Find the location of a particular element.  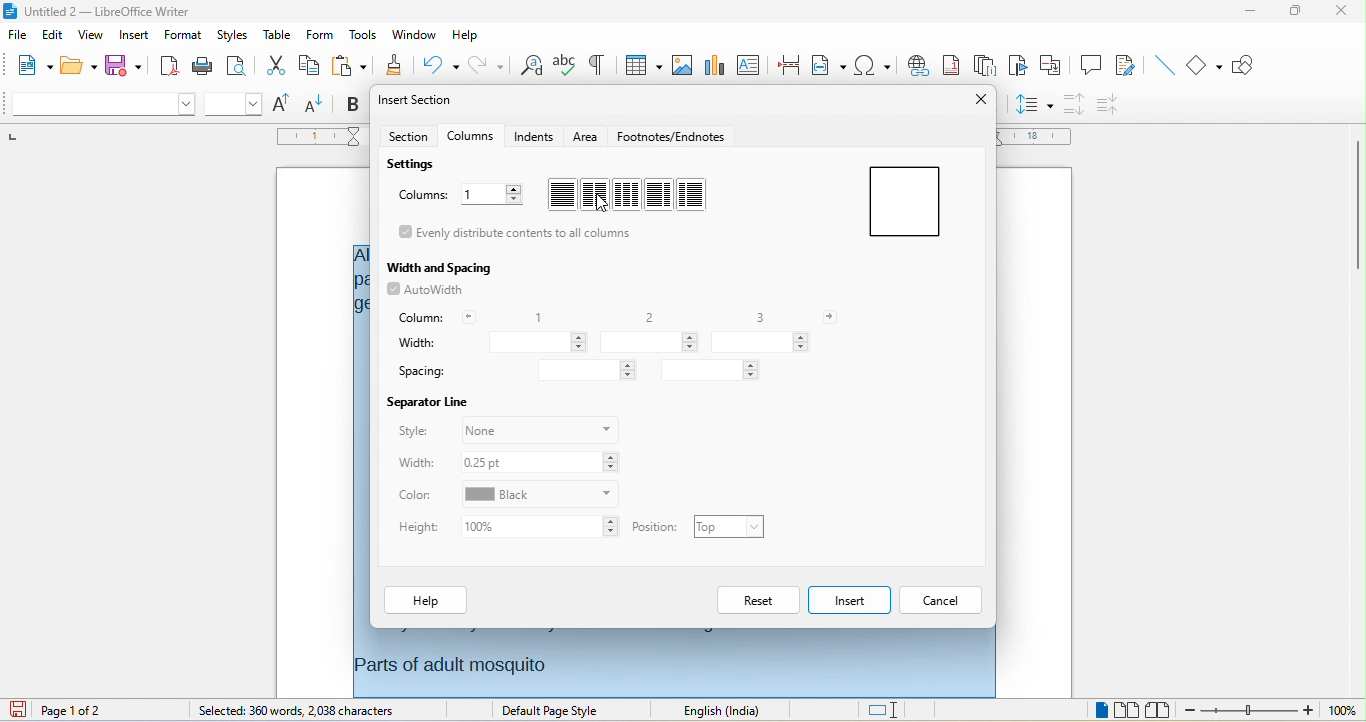

redo is located at coordinates (485, 64).